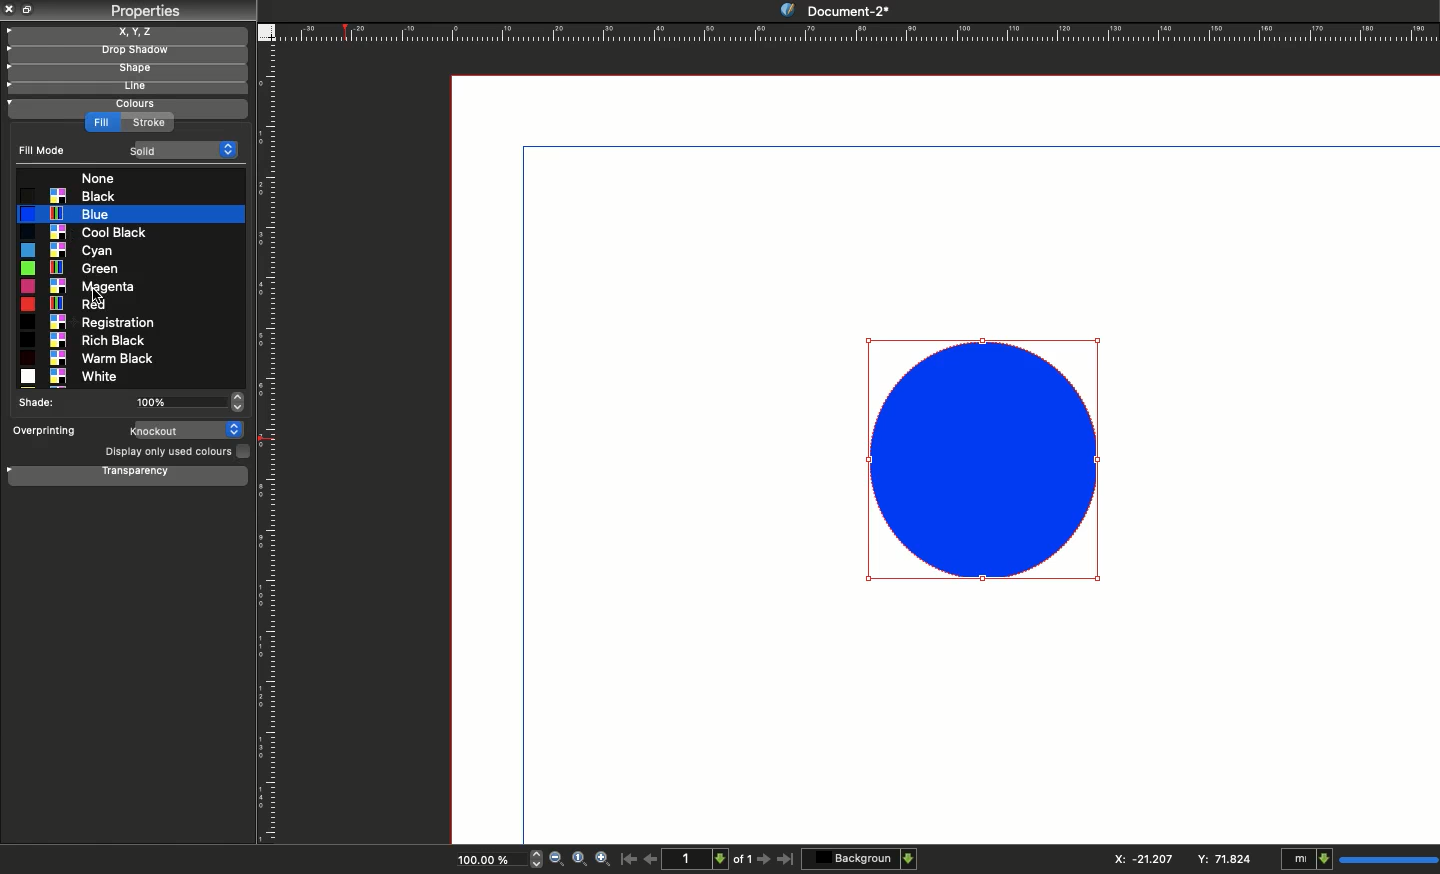 The width and height of the screenshot is (1440, 874). Describe the element at coordinates (126, 106) in the screenshot. I see `Colors` at that location.